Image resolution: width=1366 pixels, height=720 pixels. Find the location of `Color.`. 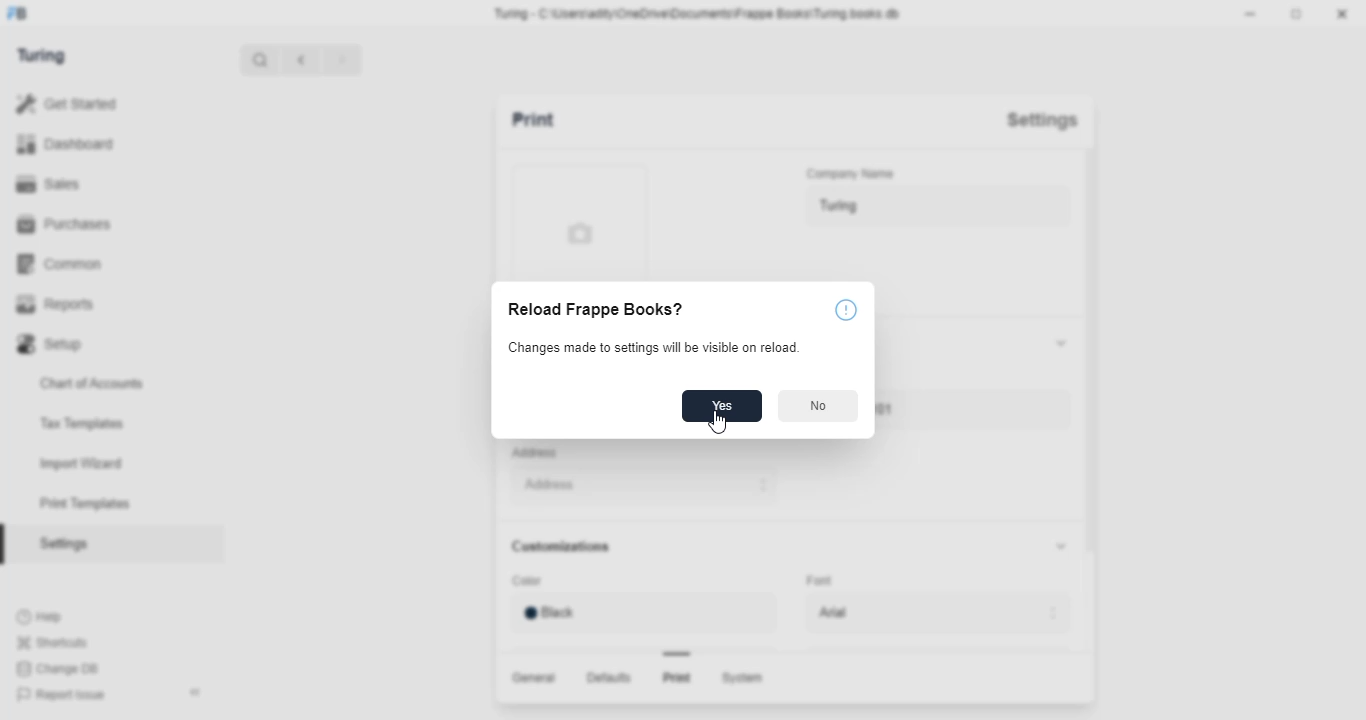

Color. is located at coordinates (529, 582).